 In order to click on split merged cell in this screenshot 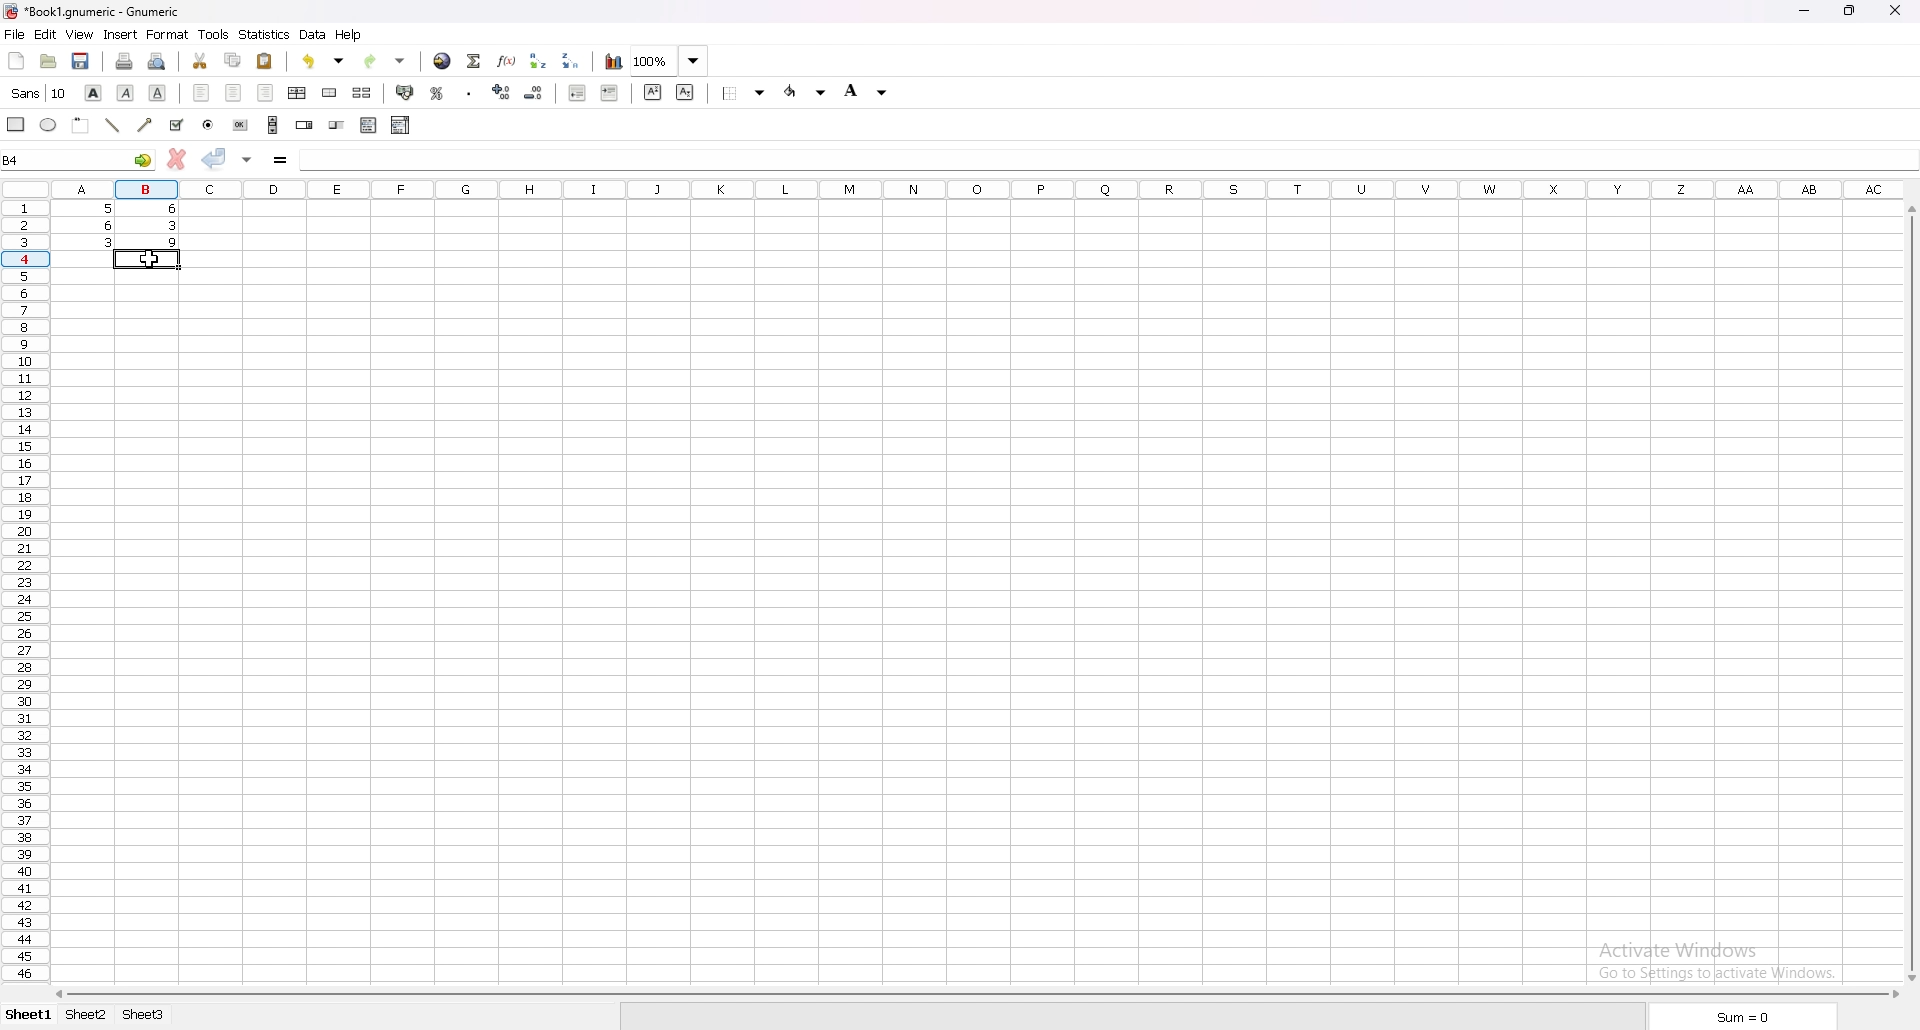, I will do `click(361, 93)`.